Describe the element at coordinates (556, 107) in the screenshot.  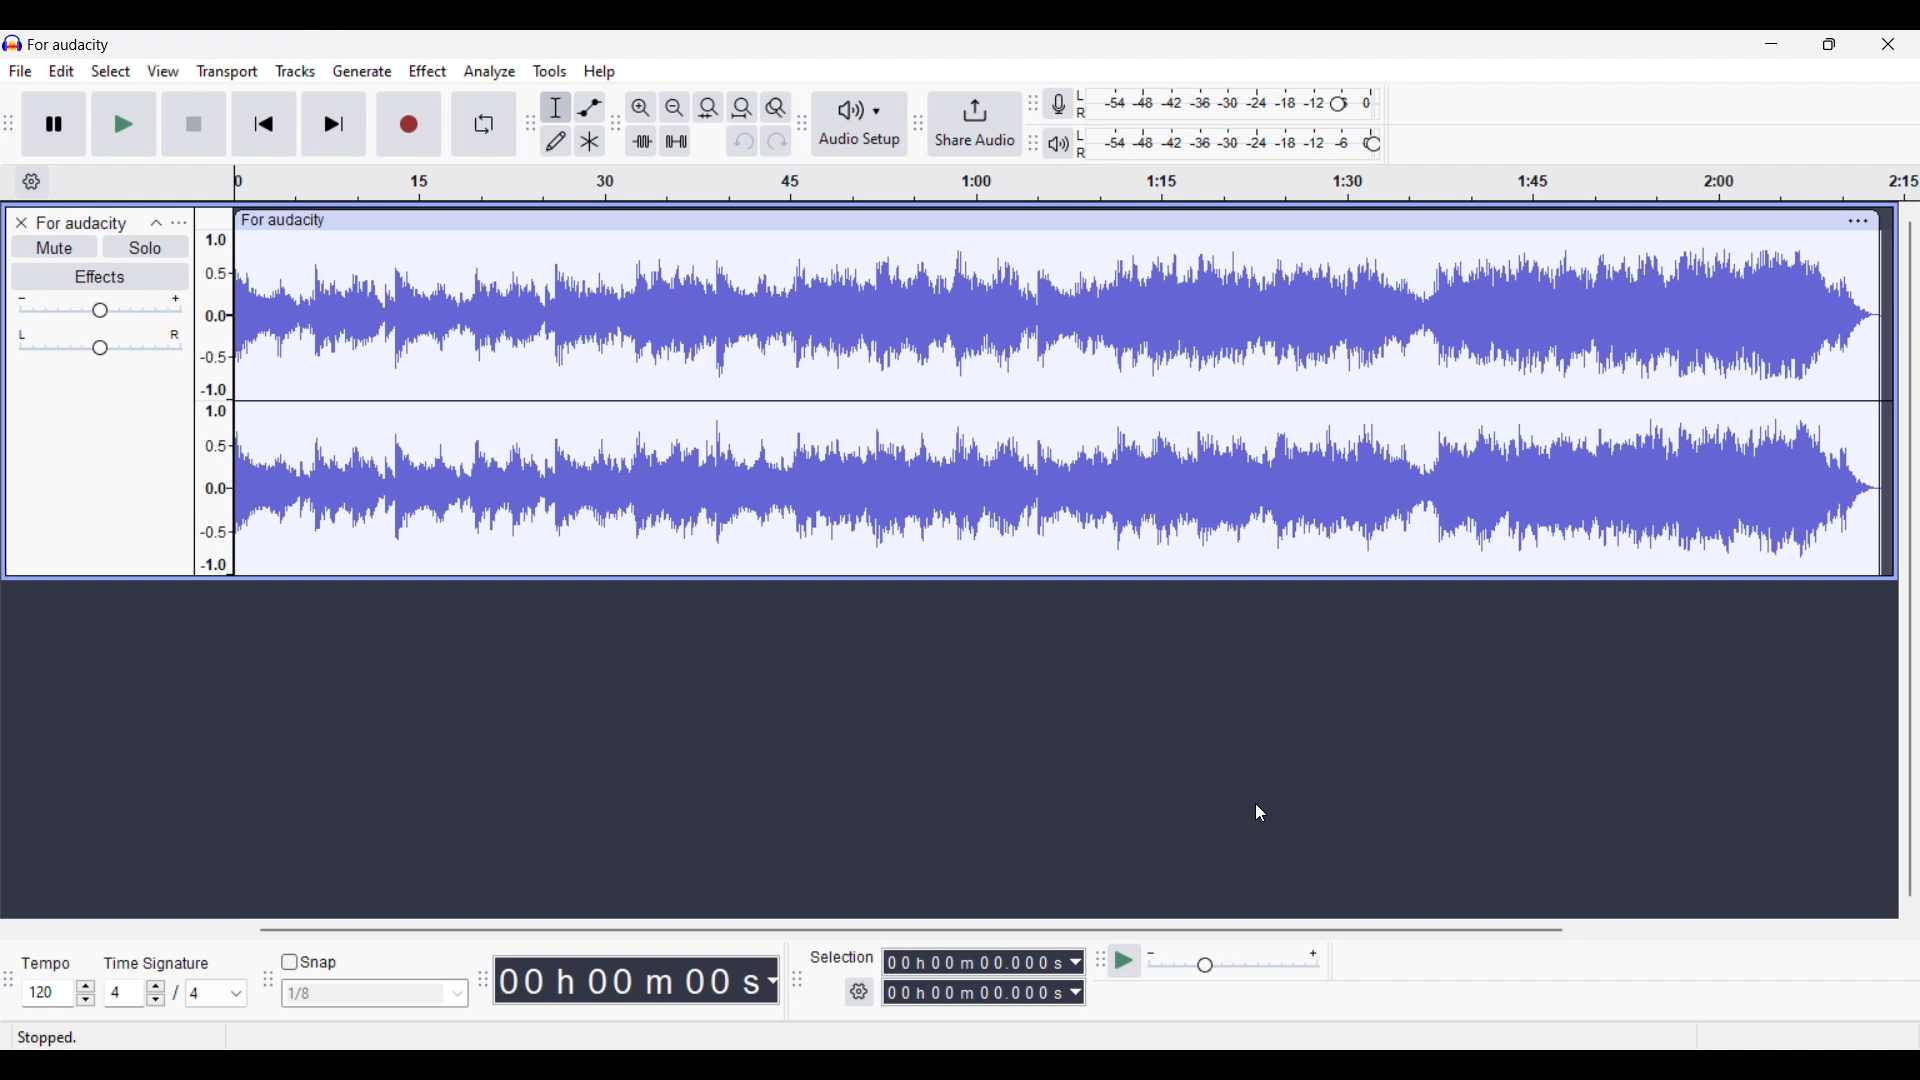
I see `Selection tool` at that location.